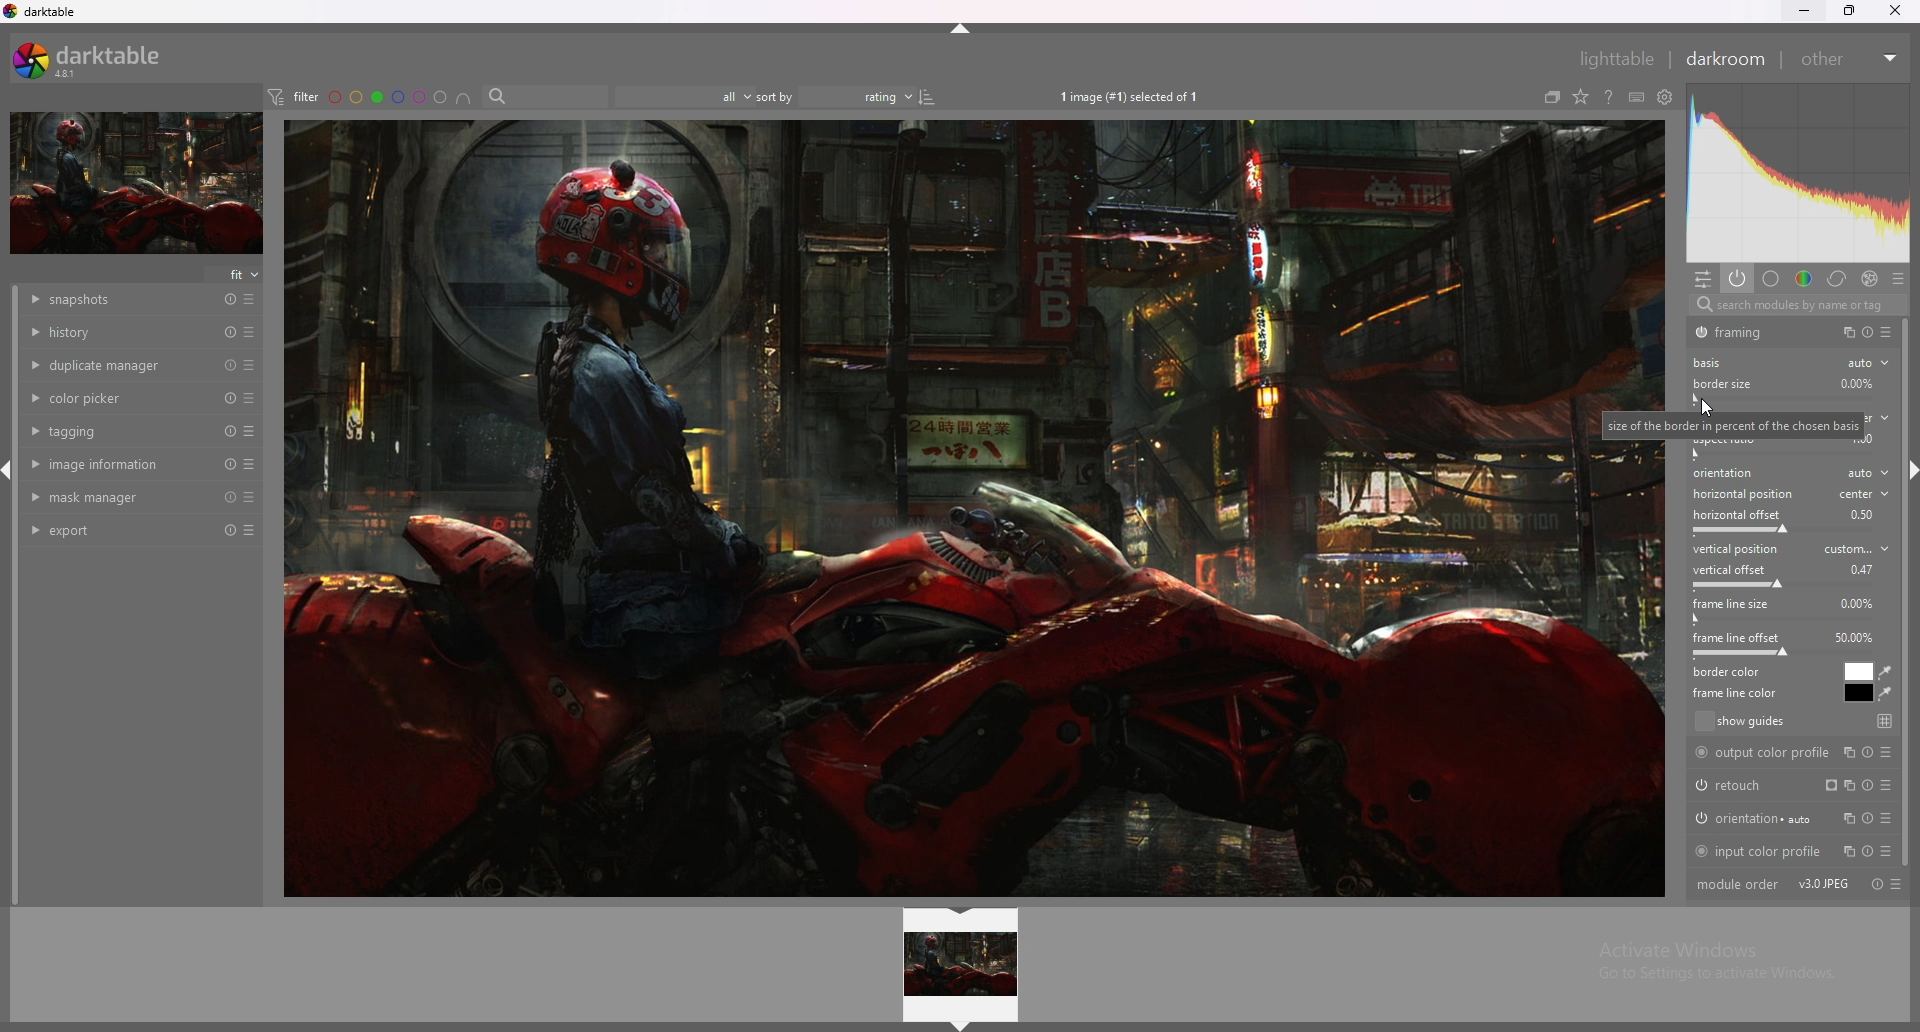  What do you see at coordinates (1786, 401) in the screenshot?
I see `border size bar` at bounding box center [1786, 401].